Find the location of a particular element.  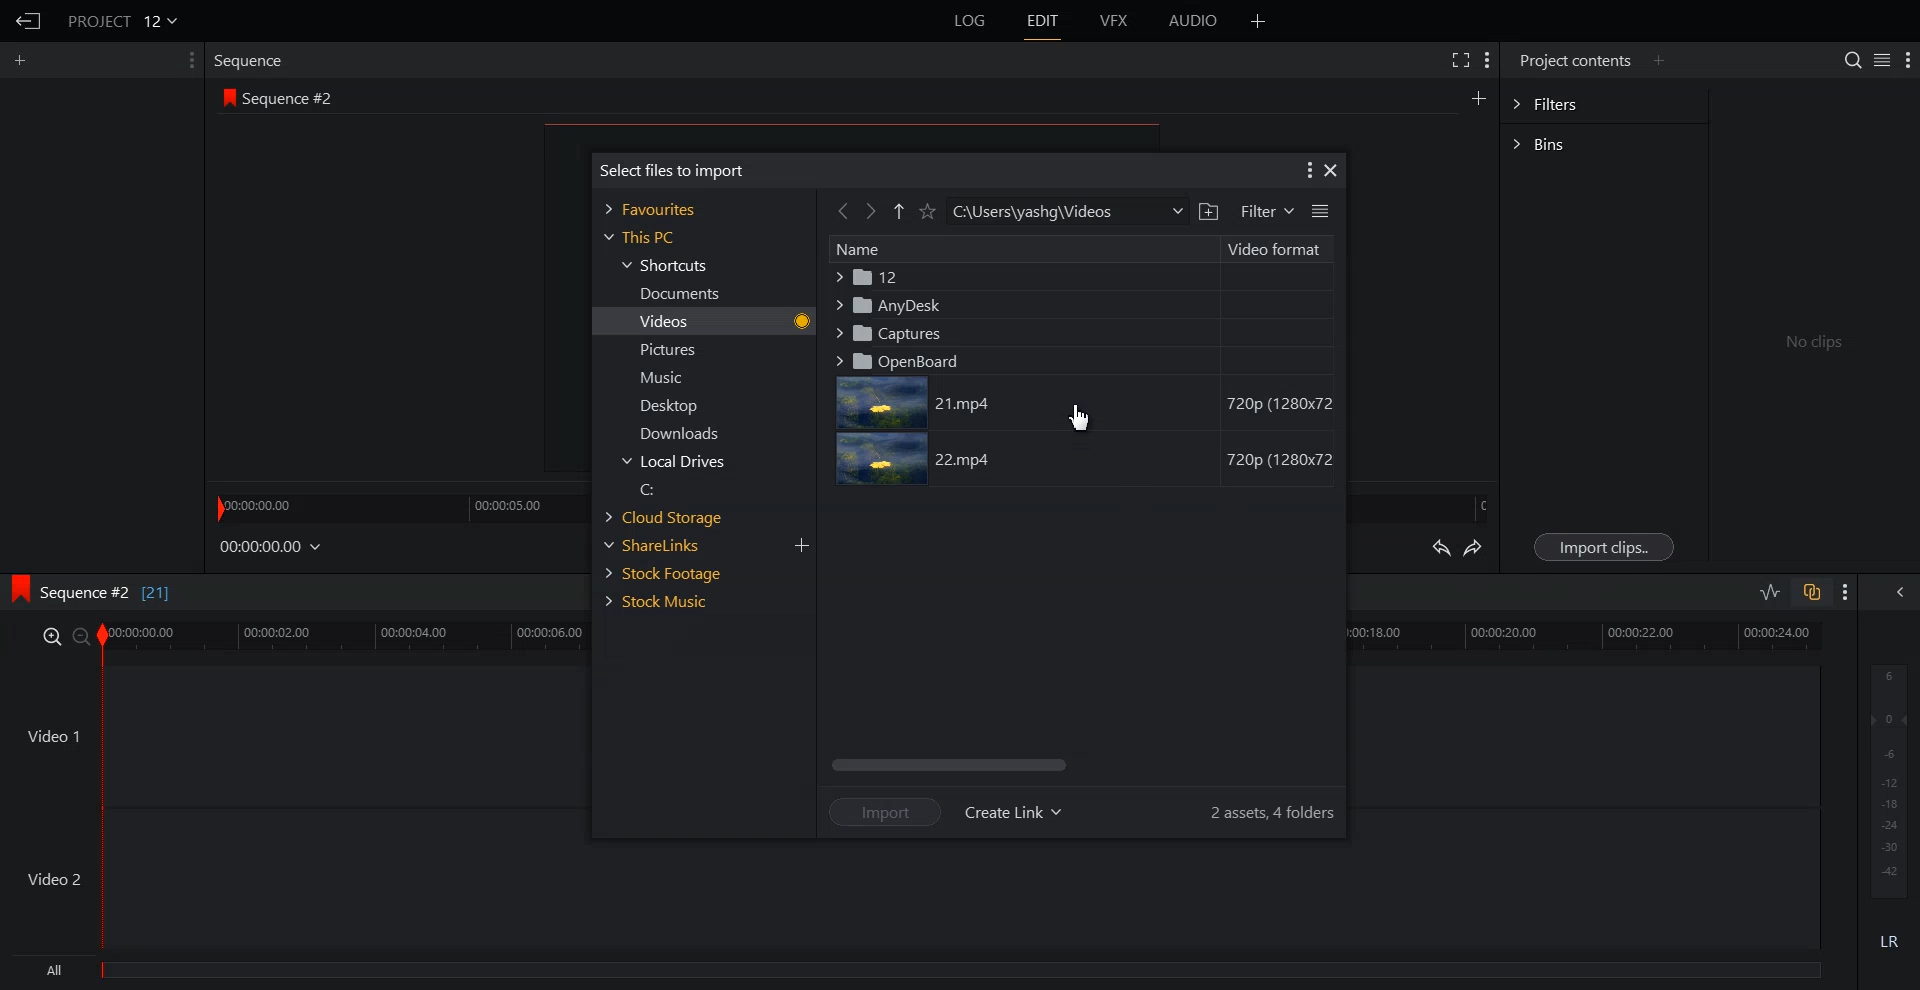

Filter is located at coordinates (1264, 212).